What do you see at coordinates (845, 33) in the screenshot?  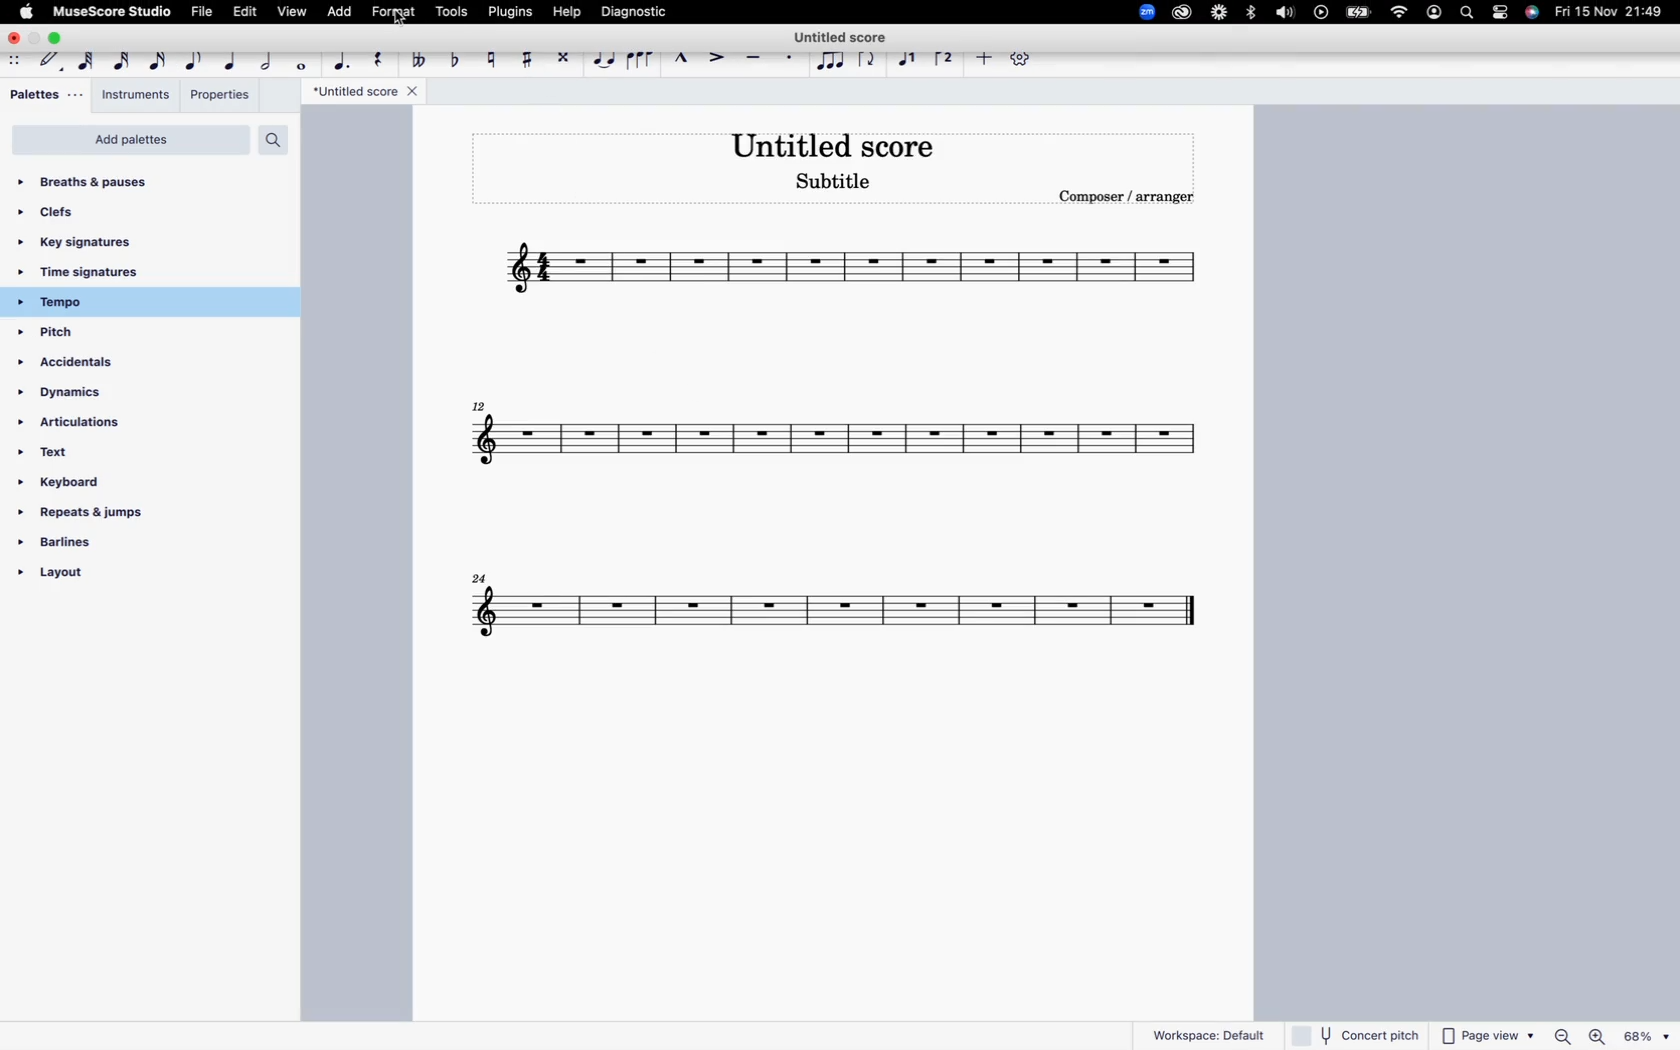 I see `score title` at bounding box center [845, 33].